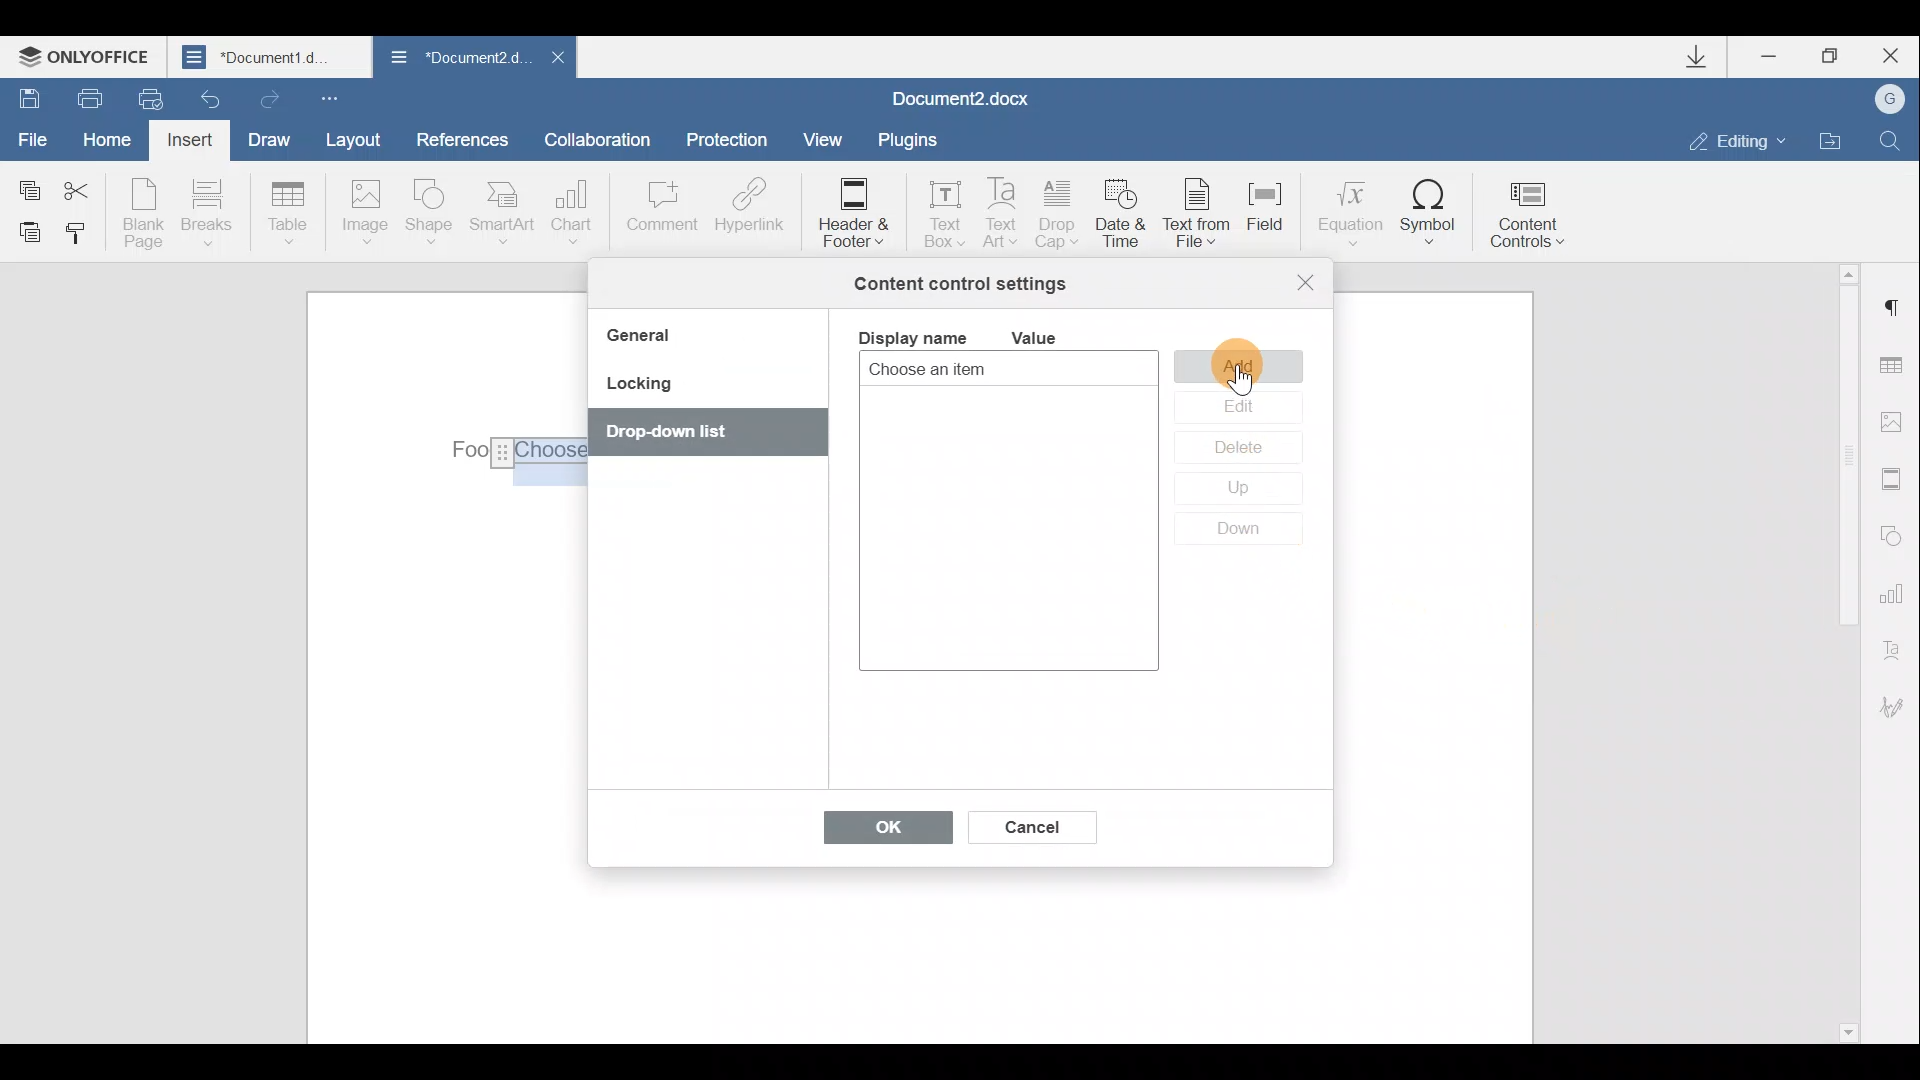 Image resolution: width=1920 pixels, height=1080 pixels. Describe the element at coordinates (1830, 138) in the screenshot. I see `Open file location` at that location.